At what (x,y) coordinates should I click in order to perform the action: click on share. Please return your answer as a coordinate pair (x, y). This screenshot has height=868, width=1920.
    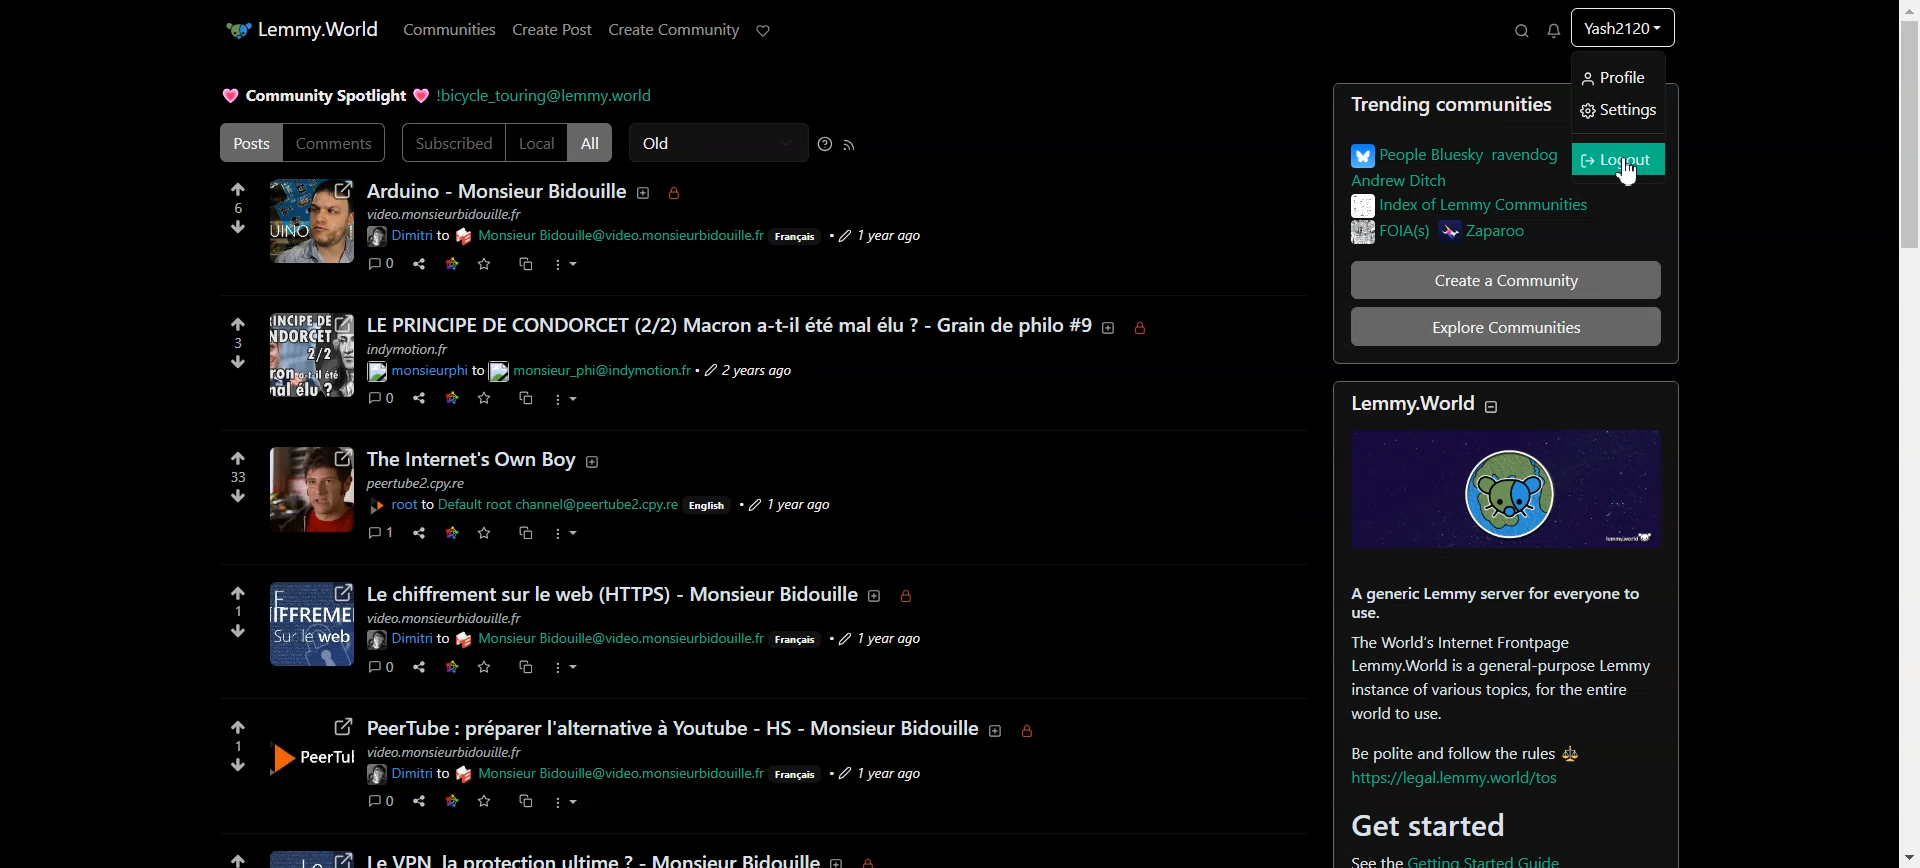
    Looking at the image, I should click on (418, 669).